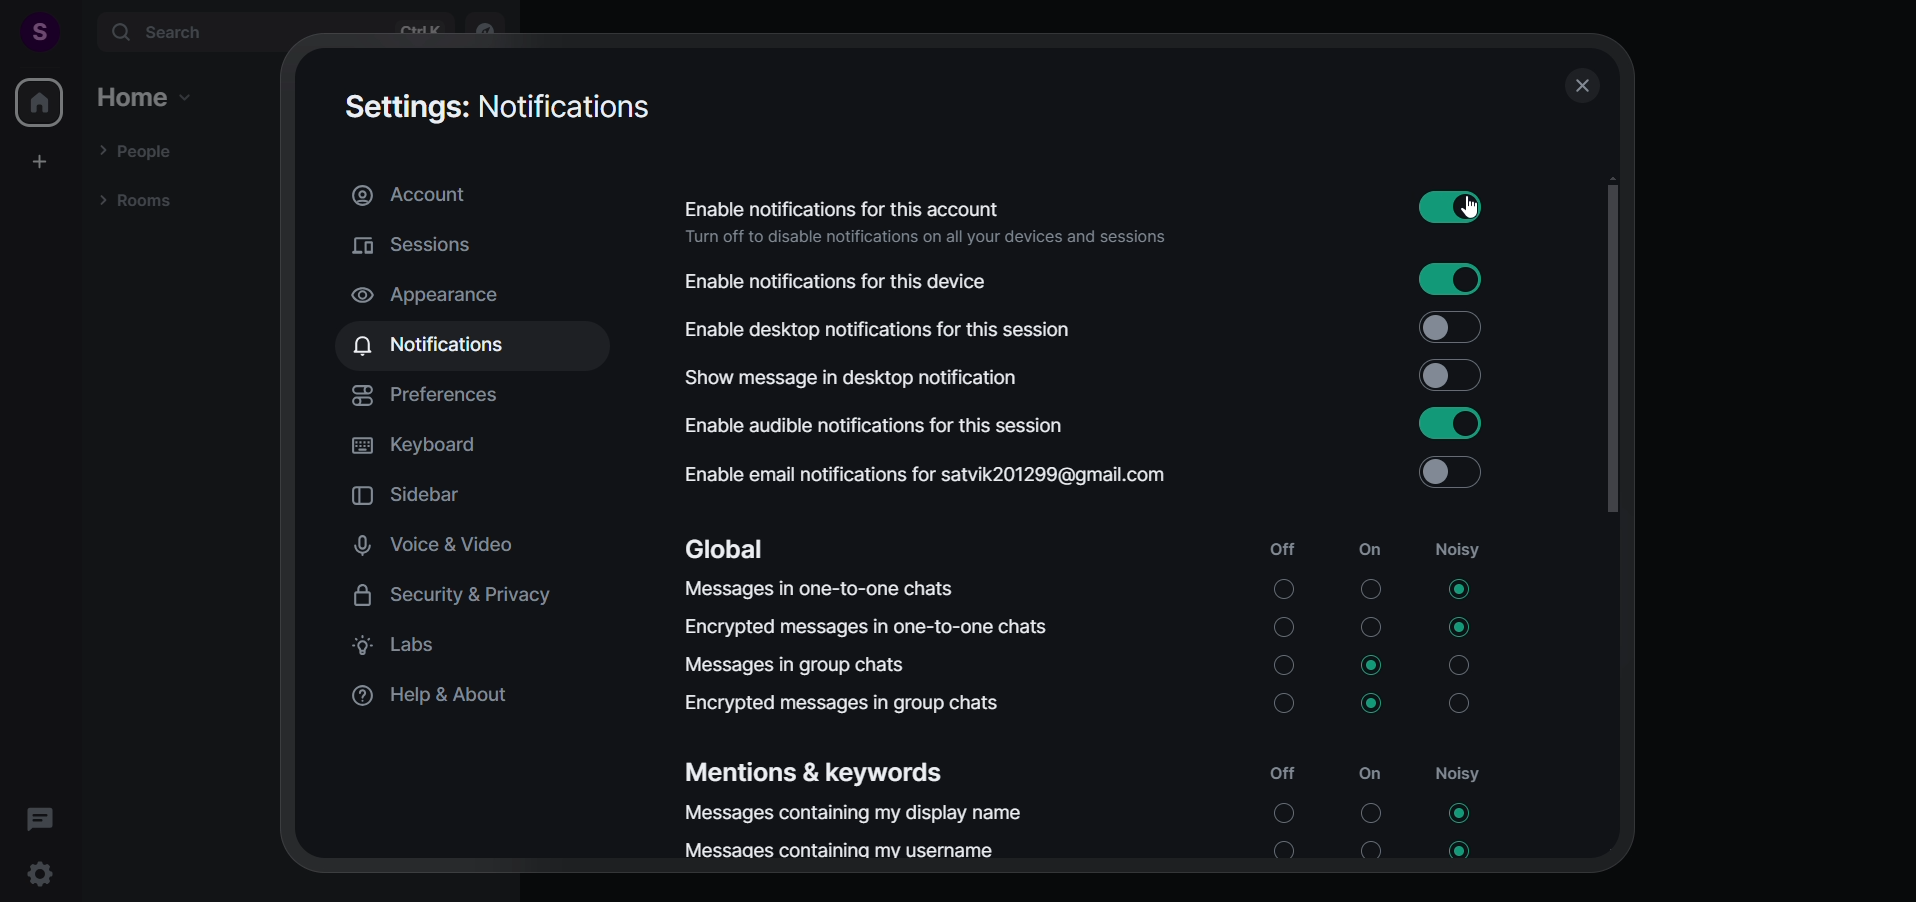 The height and width of the screenshot is (902, 1916). What do you see at coordinates (1278, 770) in the screenshot?
I see `off` at bounding box center [1278, 770].